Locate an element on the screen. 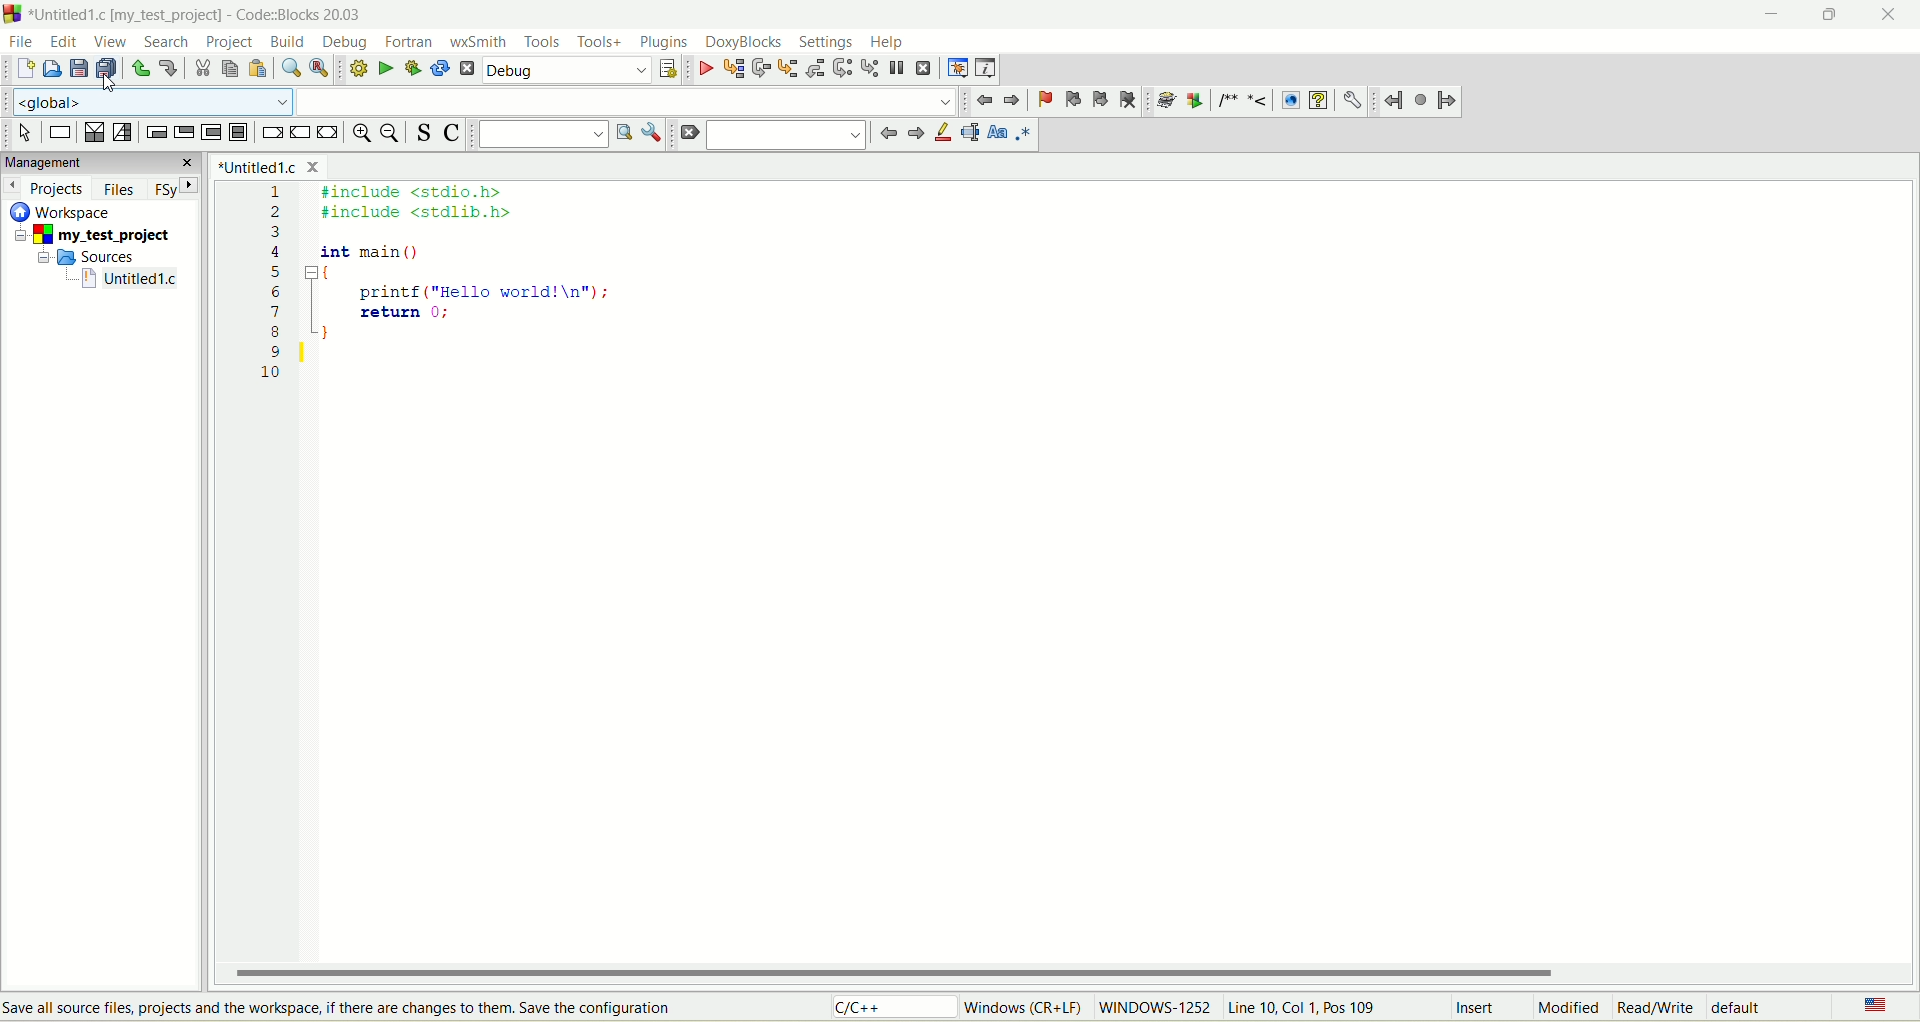 The width and height of the screenshot is (1920, 1022). save all source files, projects and the workspace, if there are changes to them. Save the configuration is located at coordinates (344, 1008).